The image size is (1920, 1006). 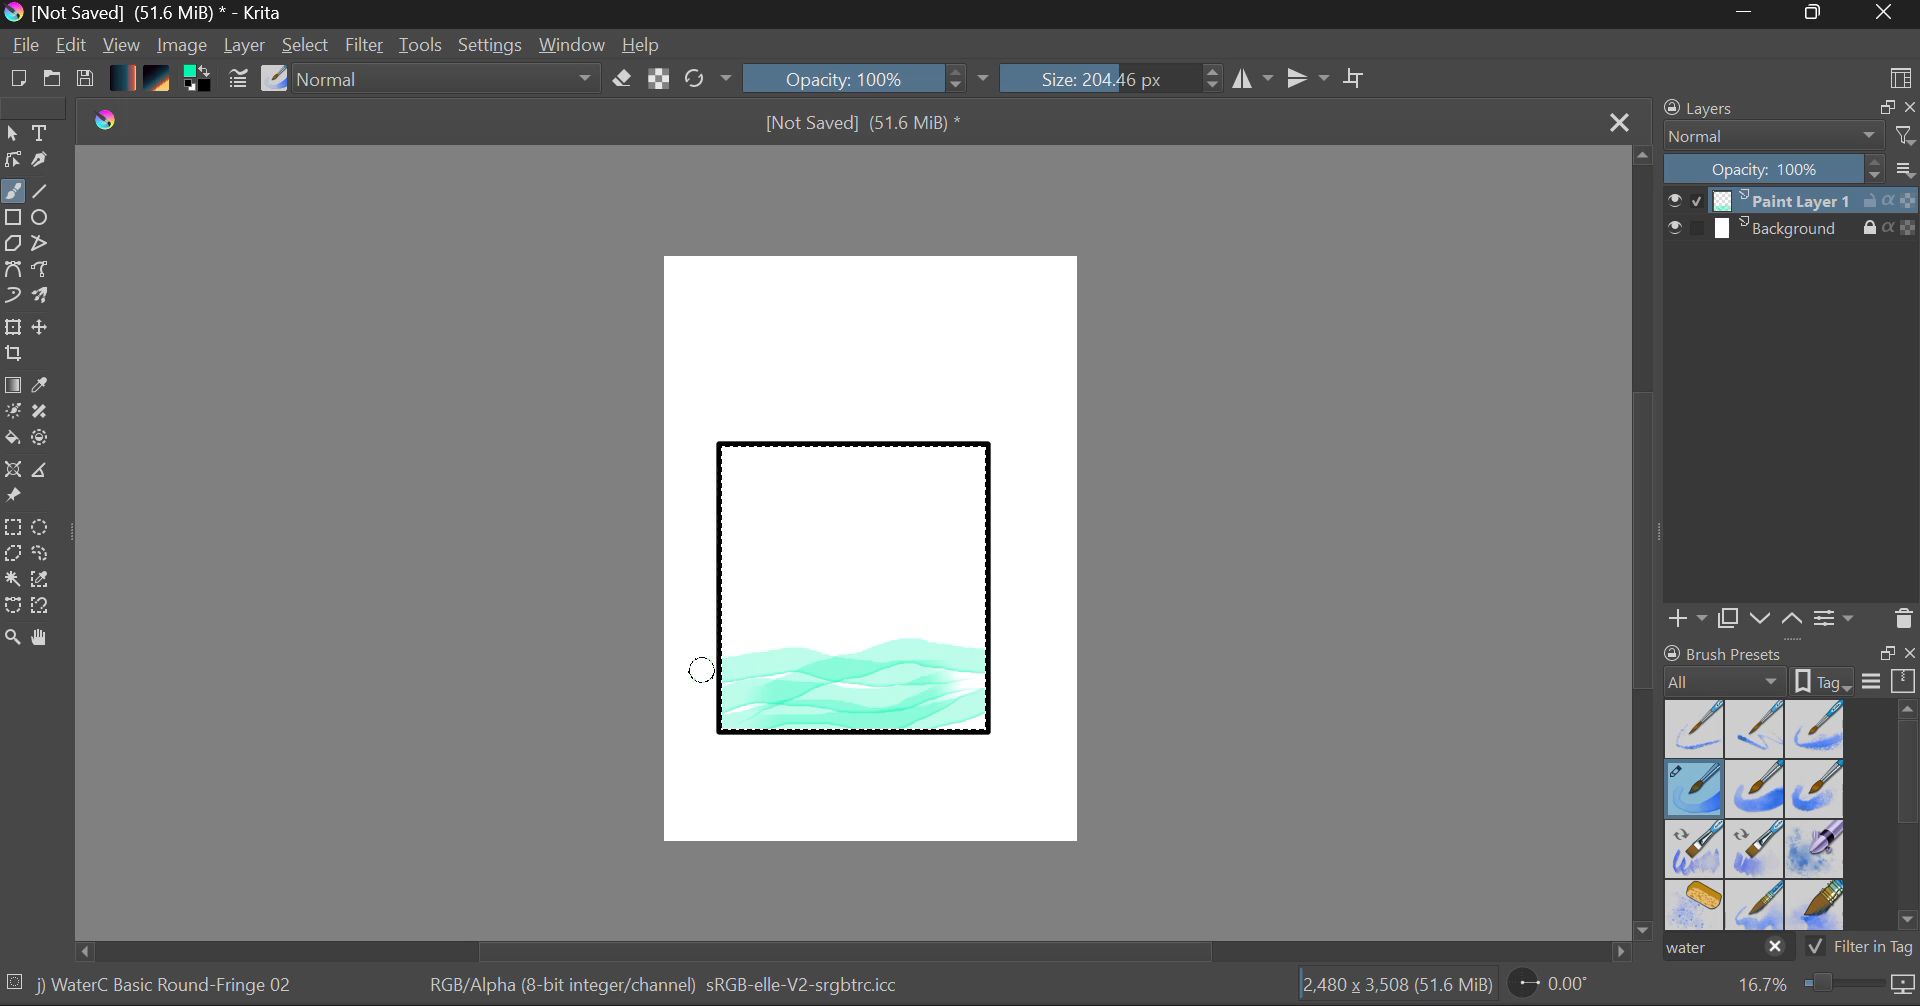 What do you see at coordinates (47, 641) in the screenshot?
I see `Pan` at bounding box center [47, 641].